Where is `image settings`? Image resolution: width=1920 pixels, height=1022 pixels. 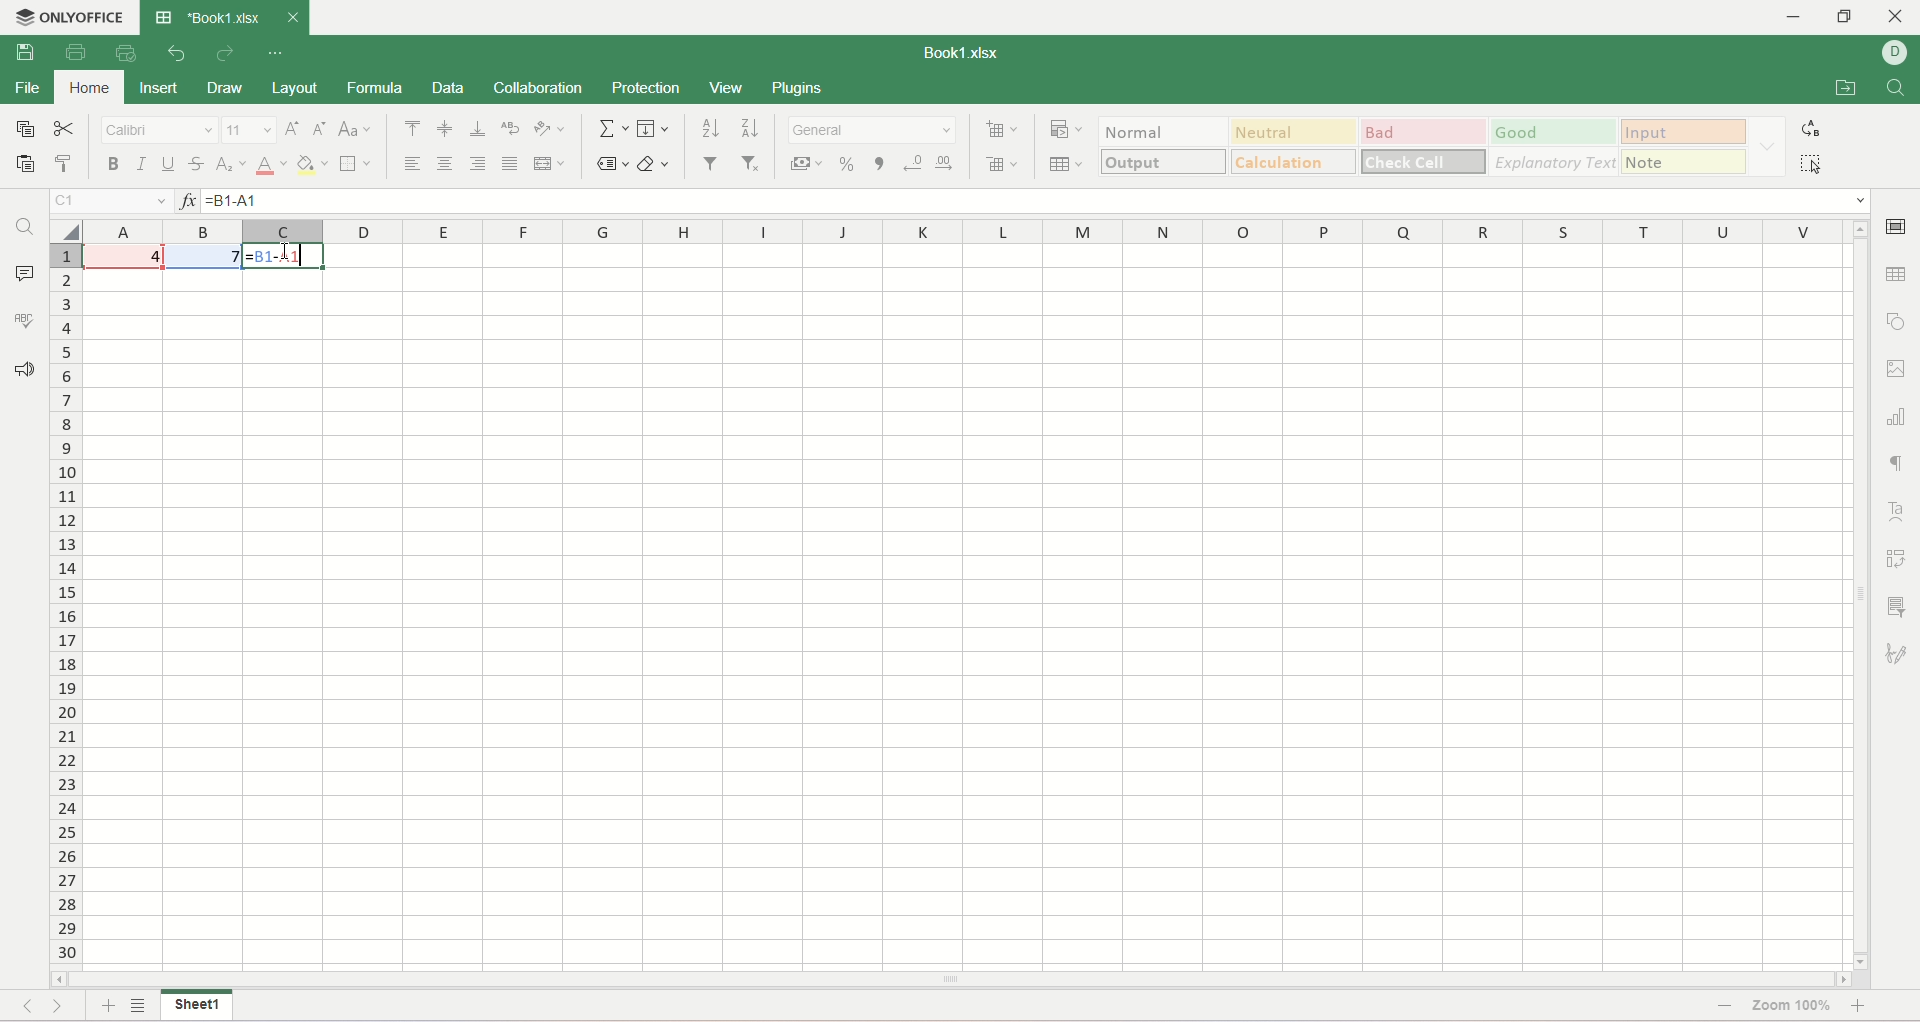
image settings is located at coordinates (1897, 370).